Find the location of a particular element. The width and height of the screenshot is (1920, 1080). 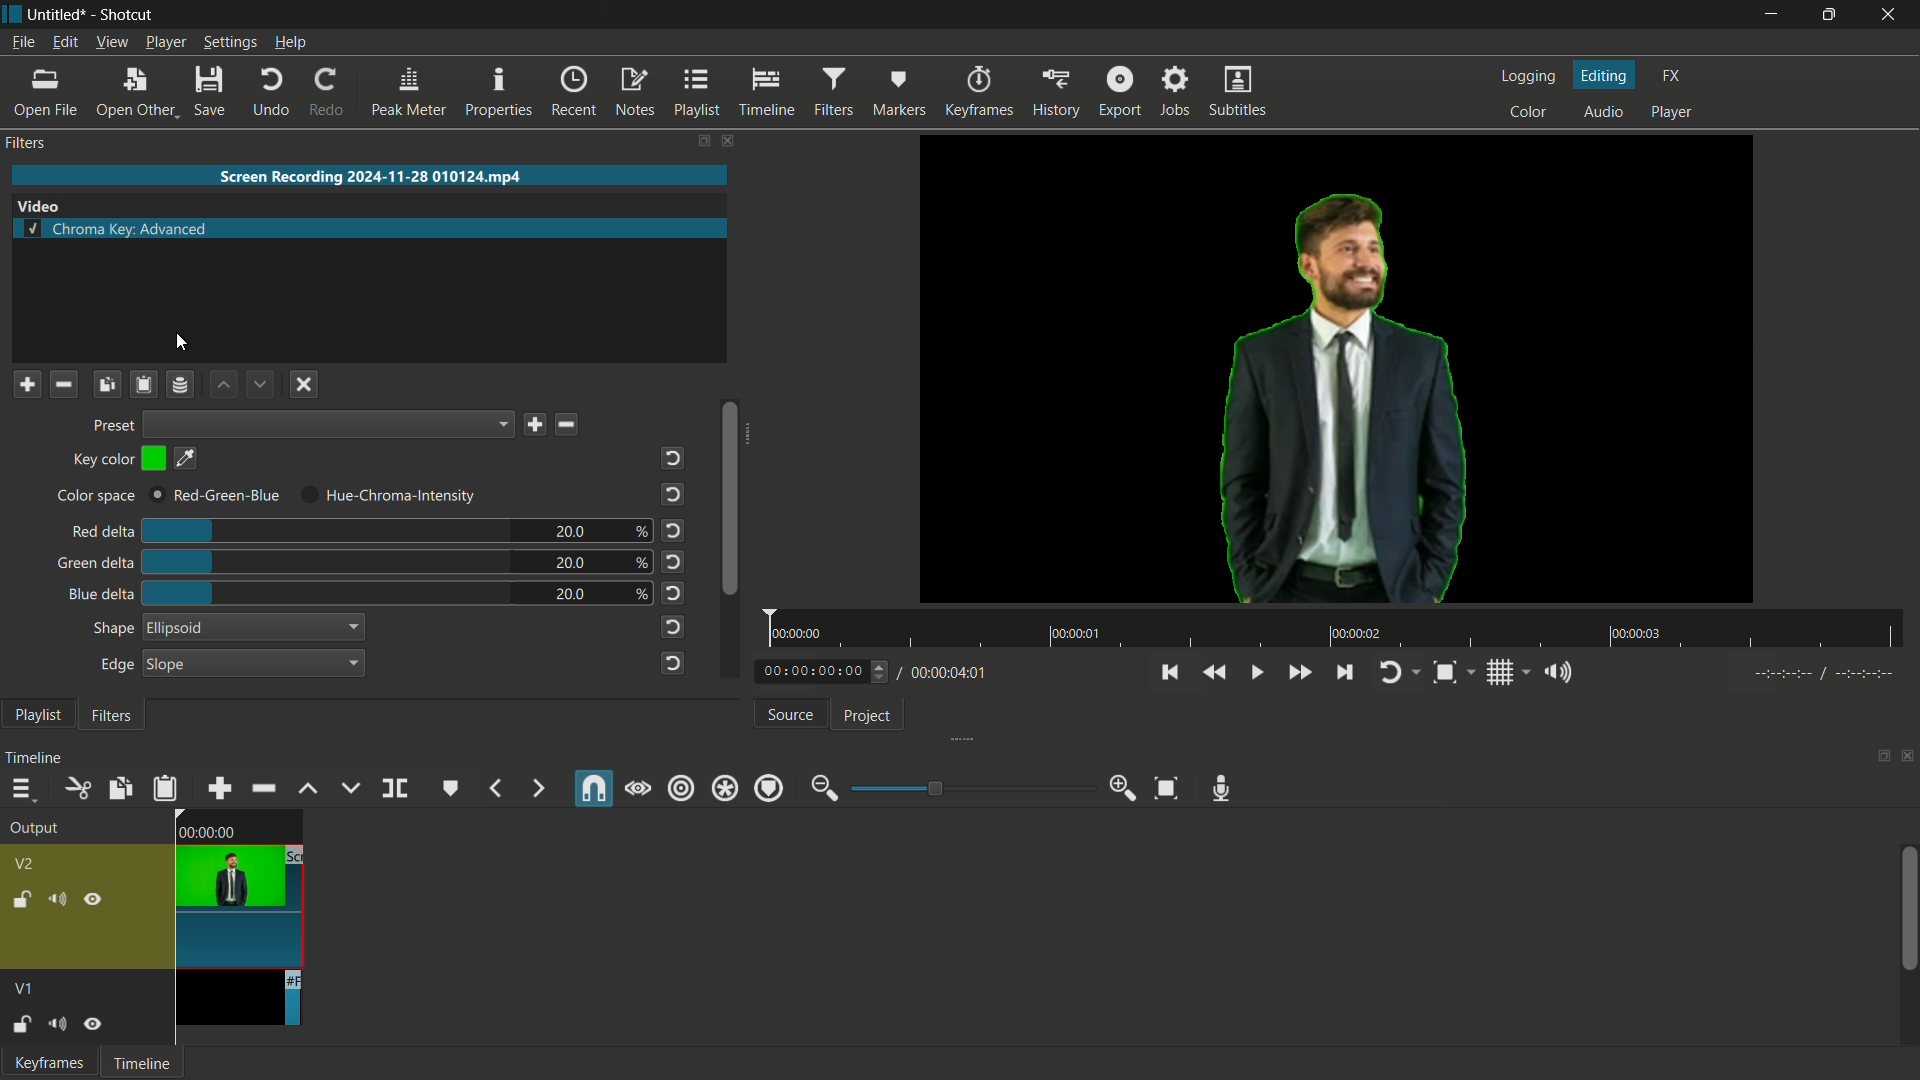

filter is located at coordinates (110, 714).